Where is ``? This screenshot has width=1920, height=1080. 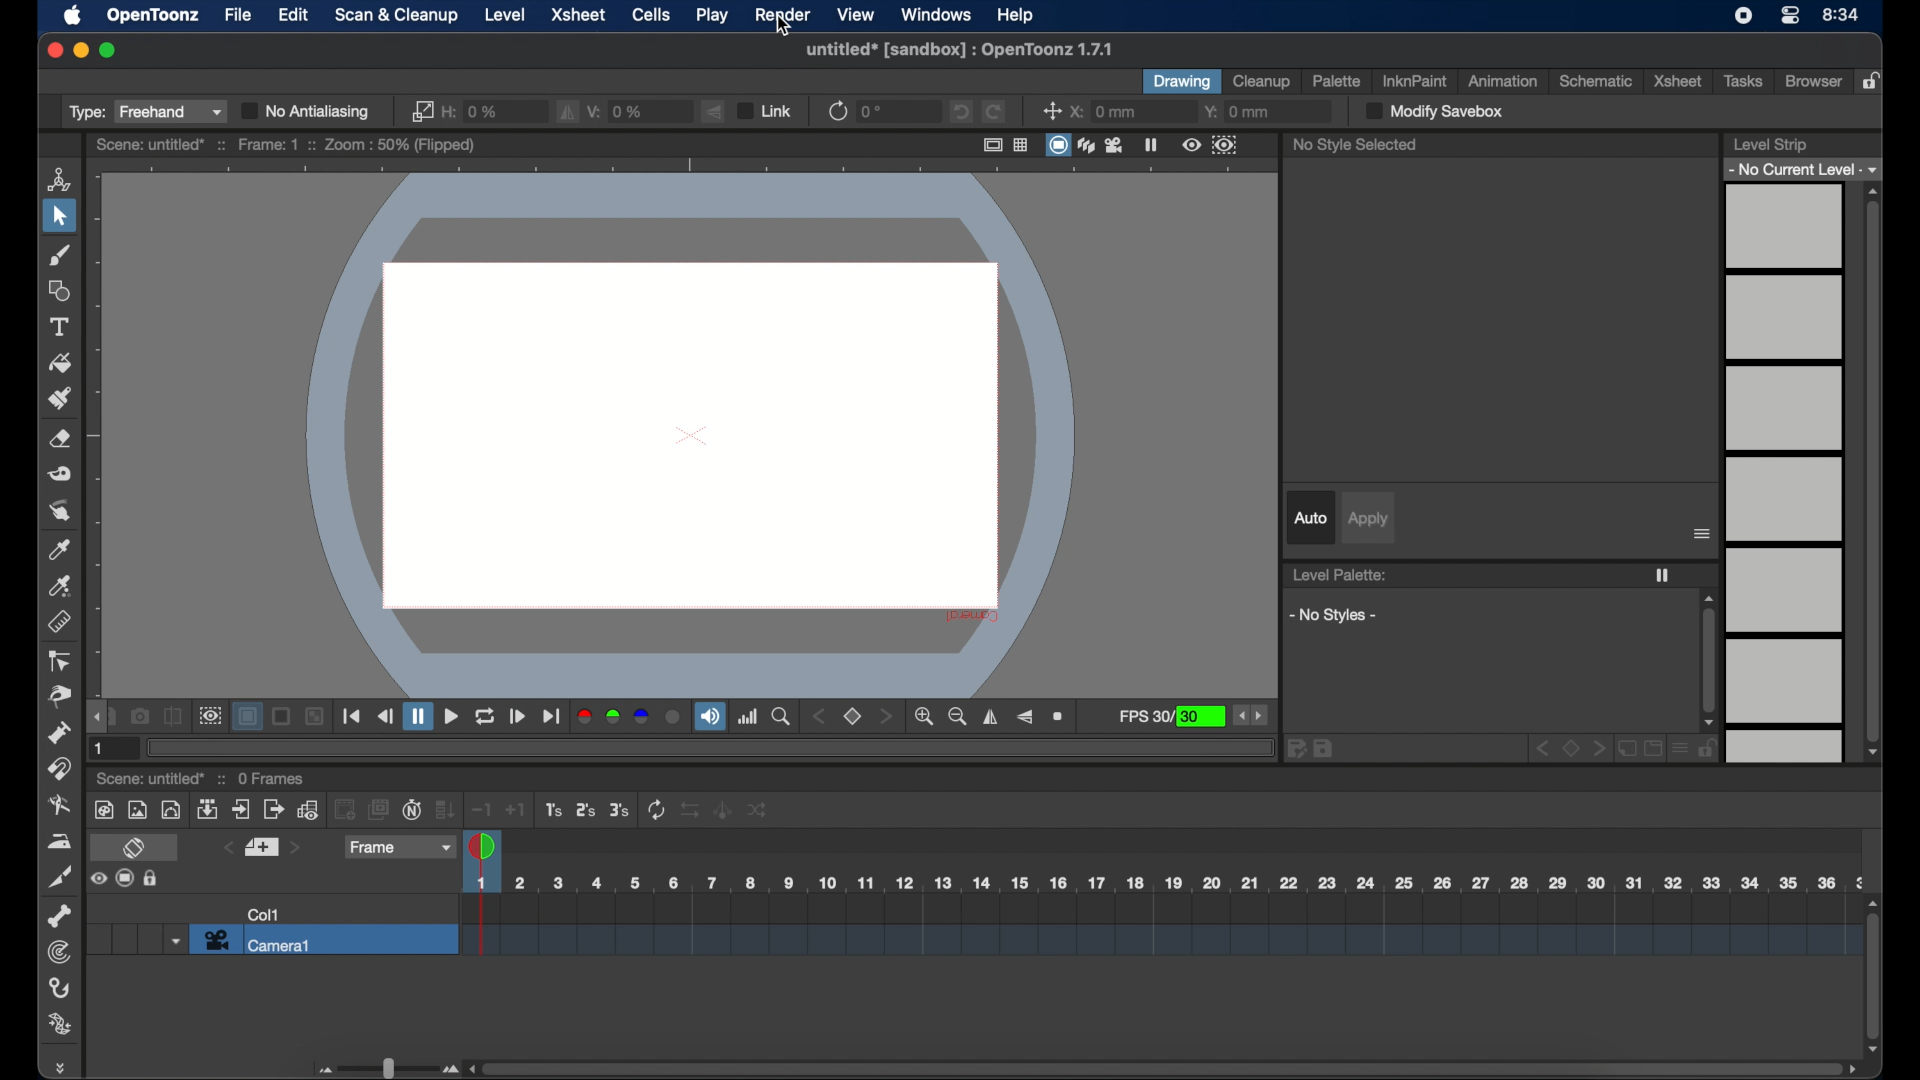  is located at coordinates (1711, 748).